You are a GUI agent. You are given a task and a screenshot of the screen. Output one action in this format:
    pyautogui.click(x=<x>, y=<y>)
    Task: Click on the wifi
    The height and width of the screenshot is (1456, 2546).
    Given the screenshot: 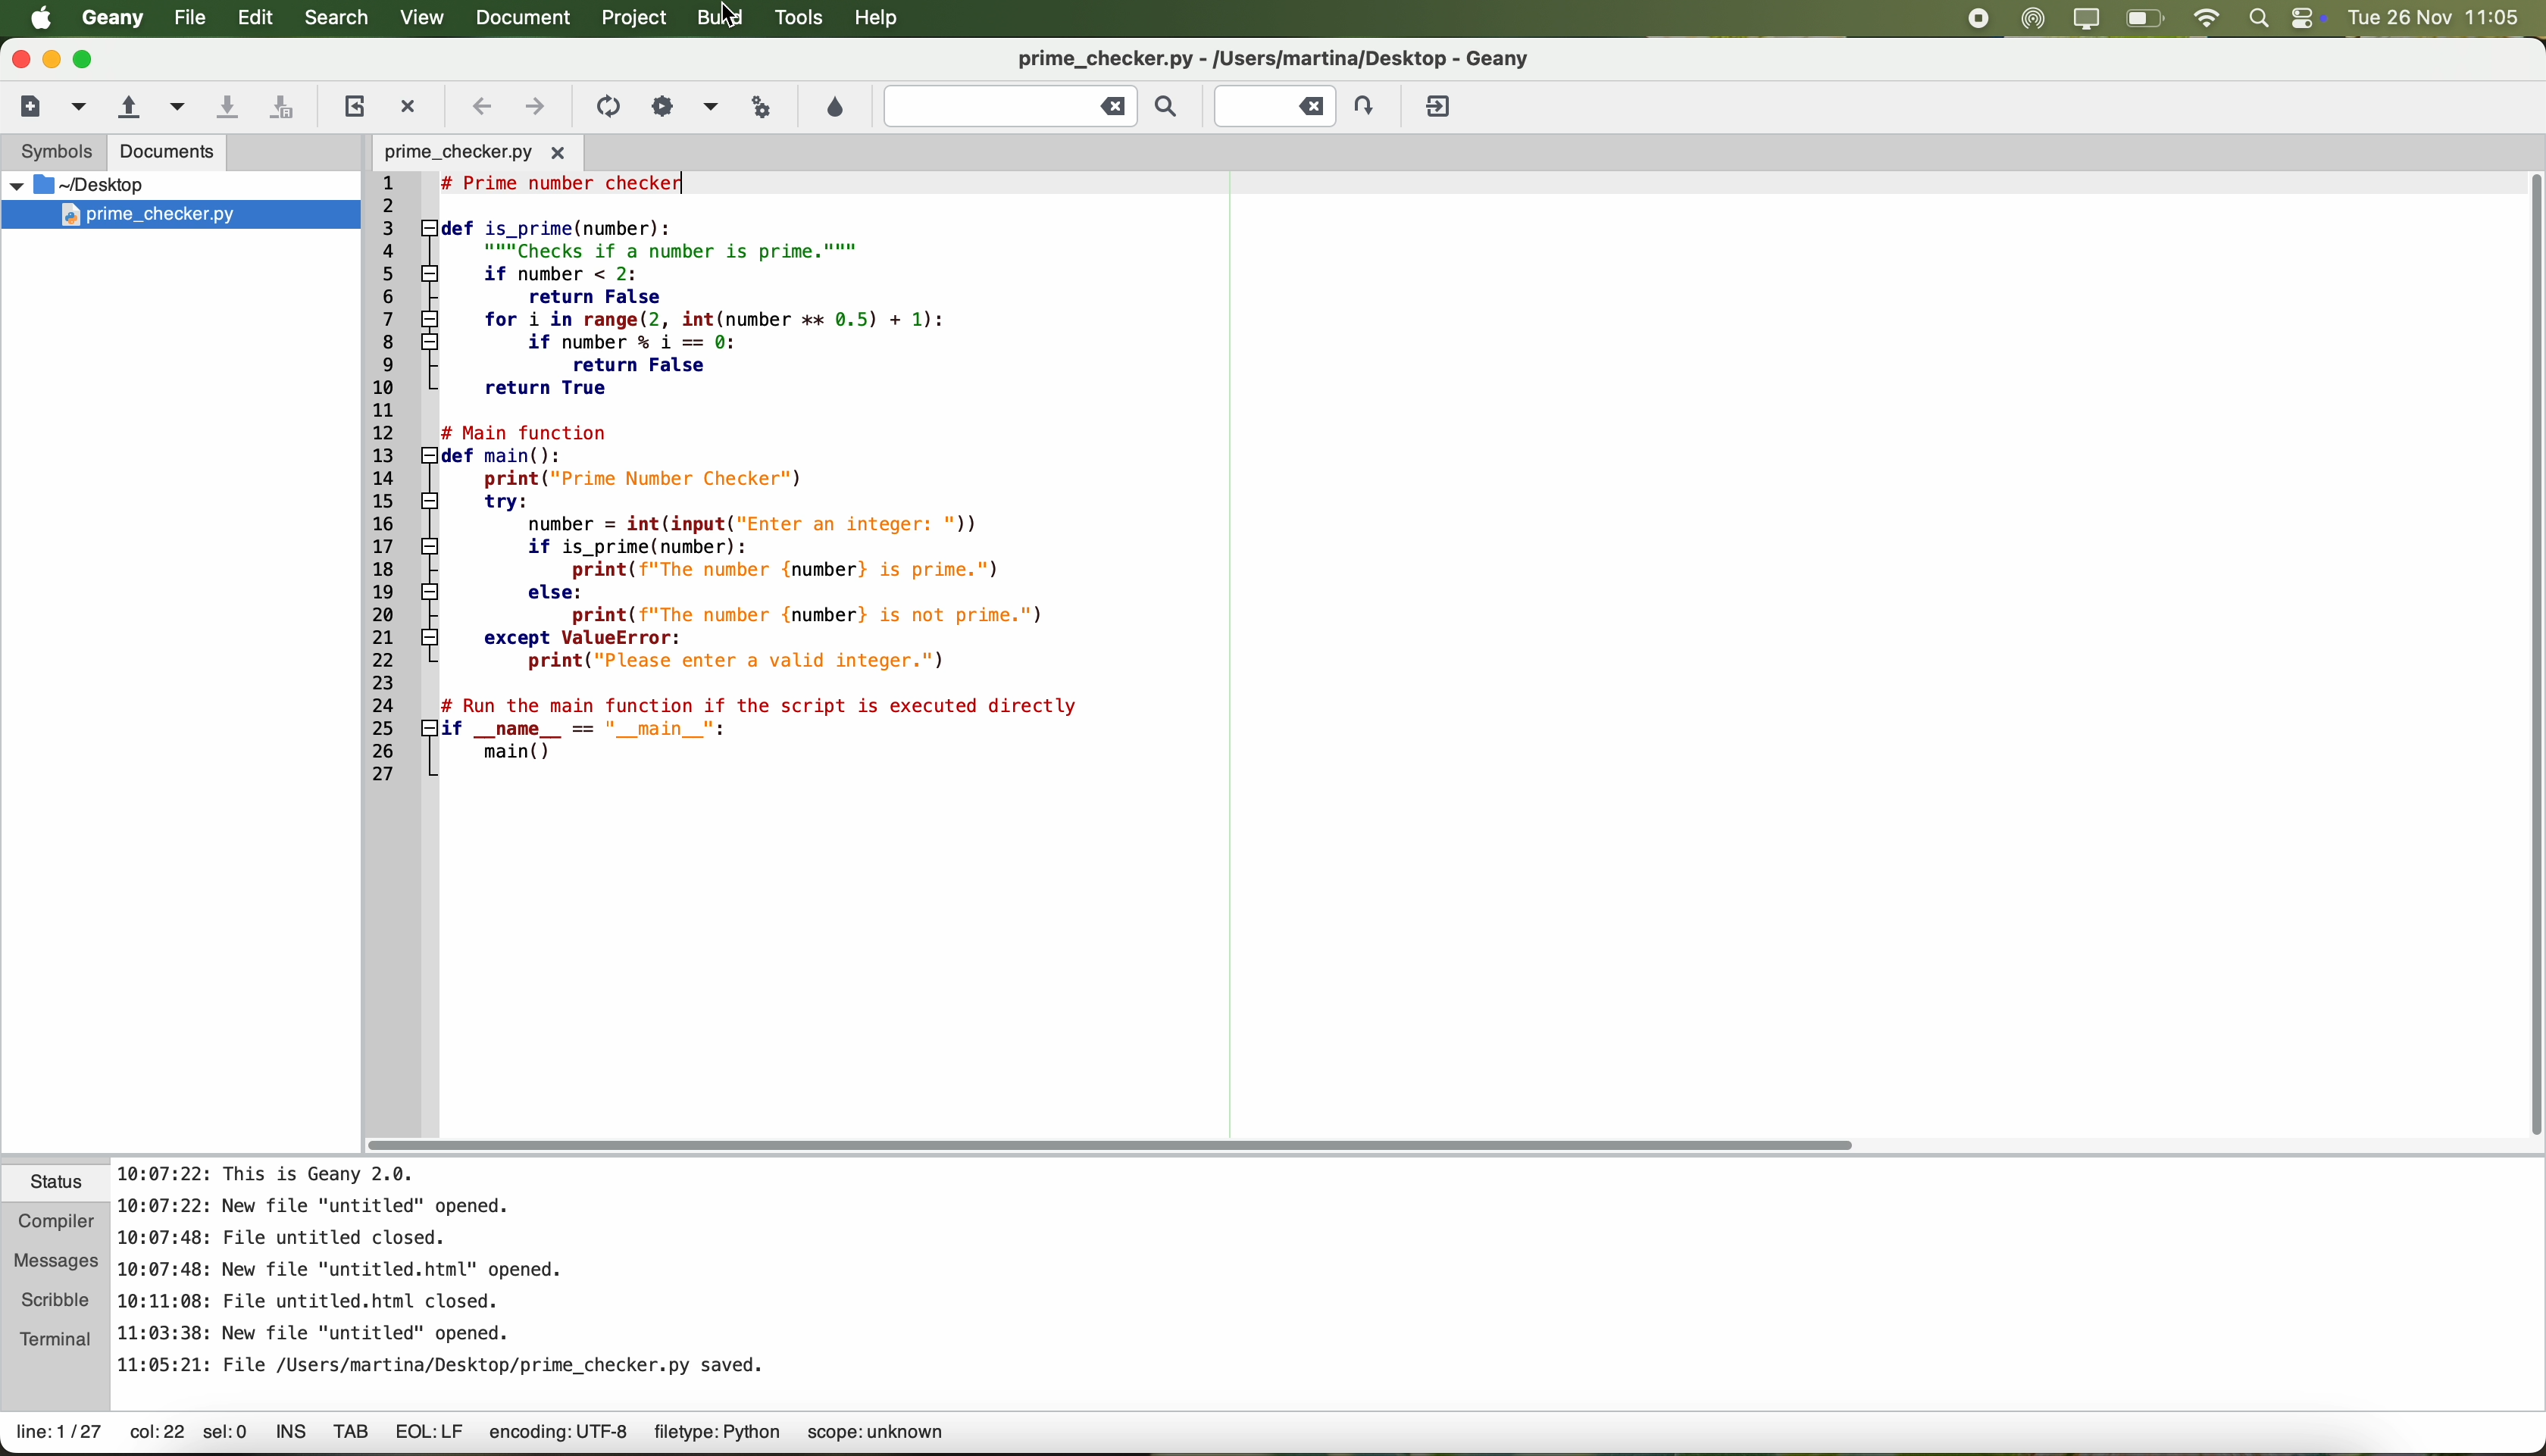 What is the action you would take?
    pyautogui.click(x=2208, y=18)
    